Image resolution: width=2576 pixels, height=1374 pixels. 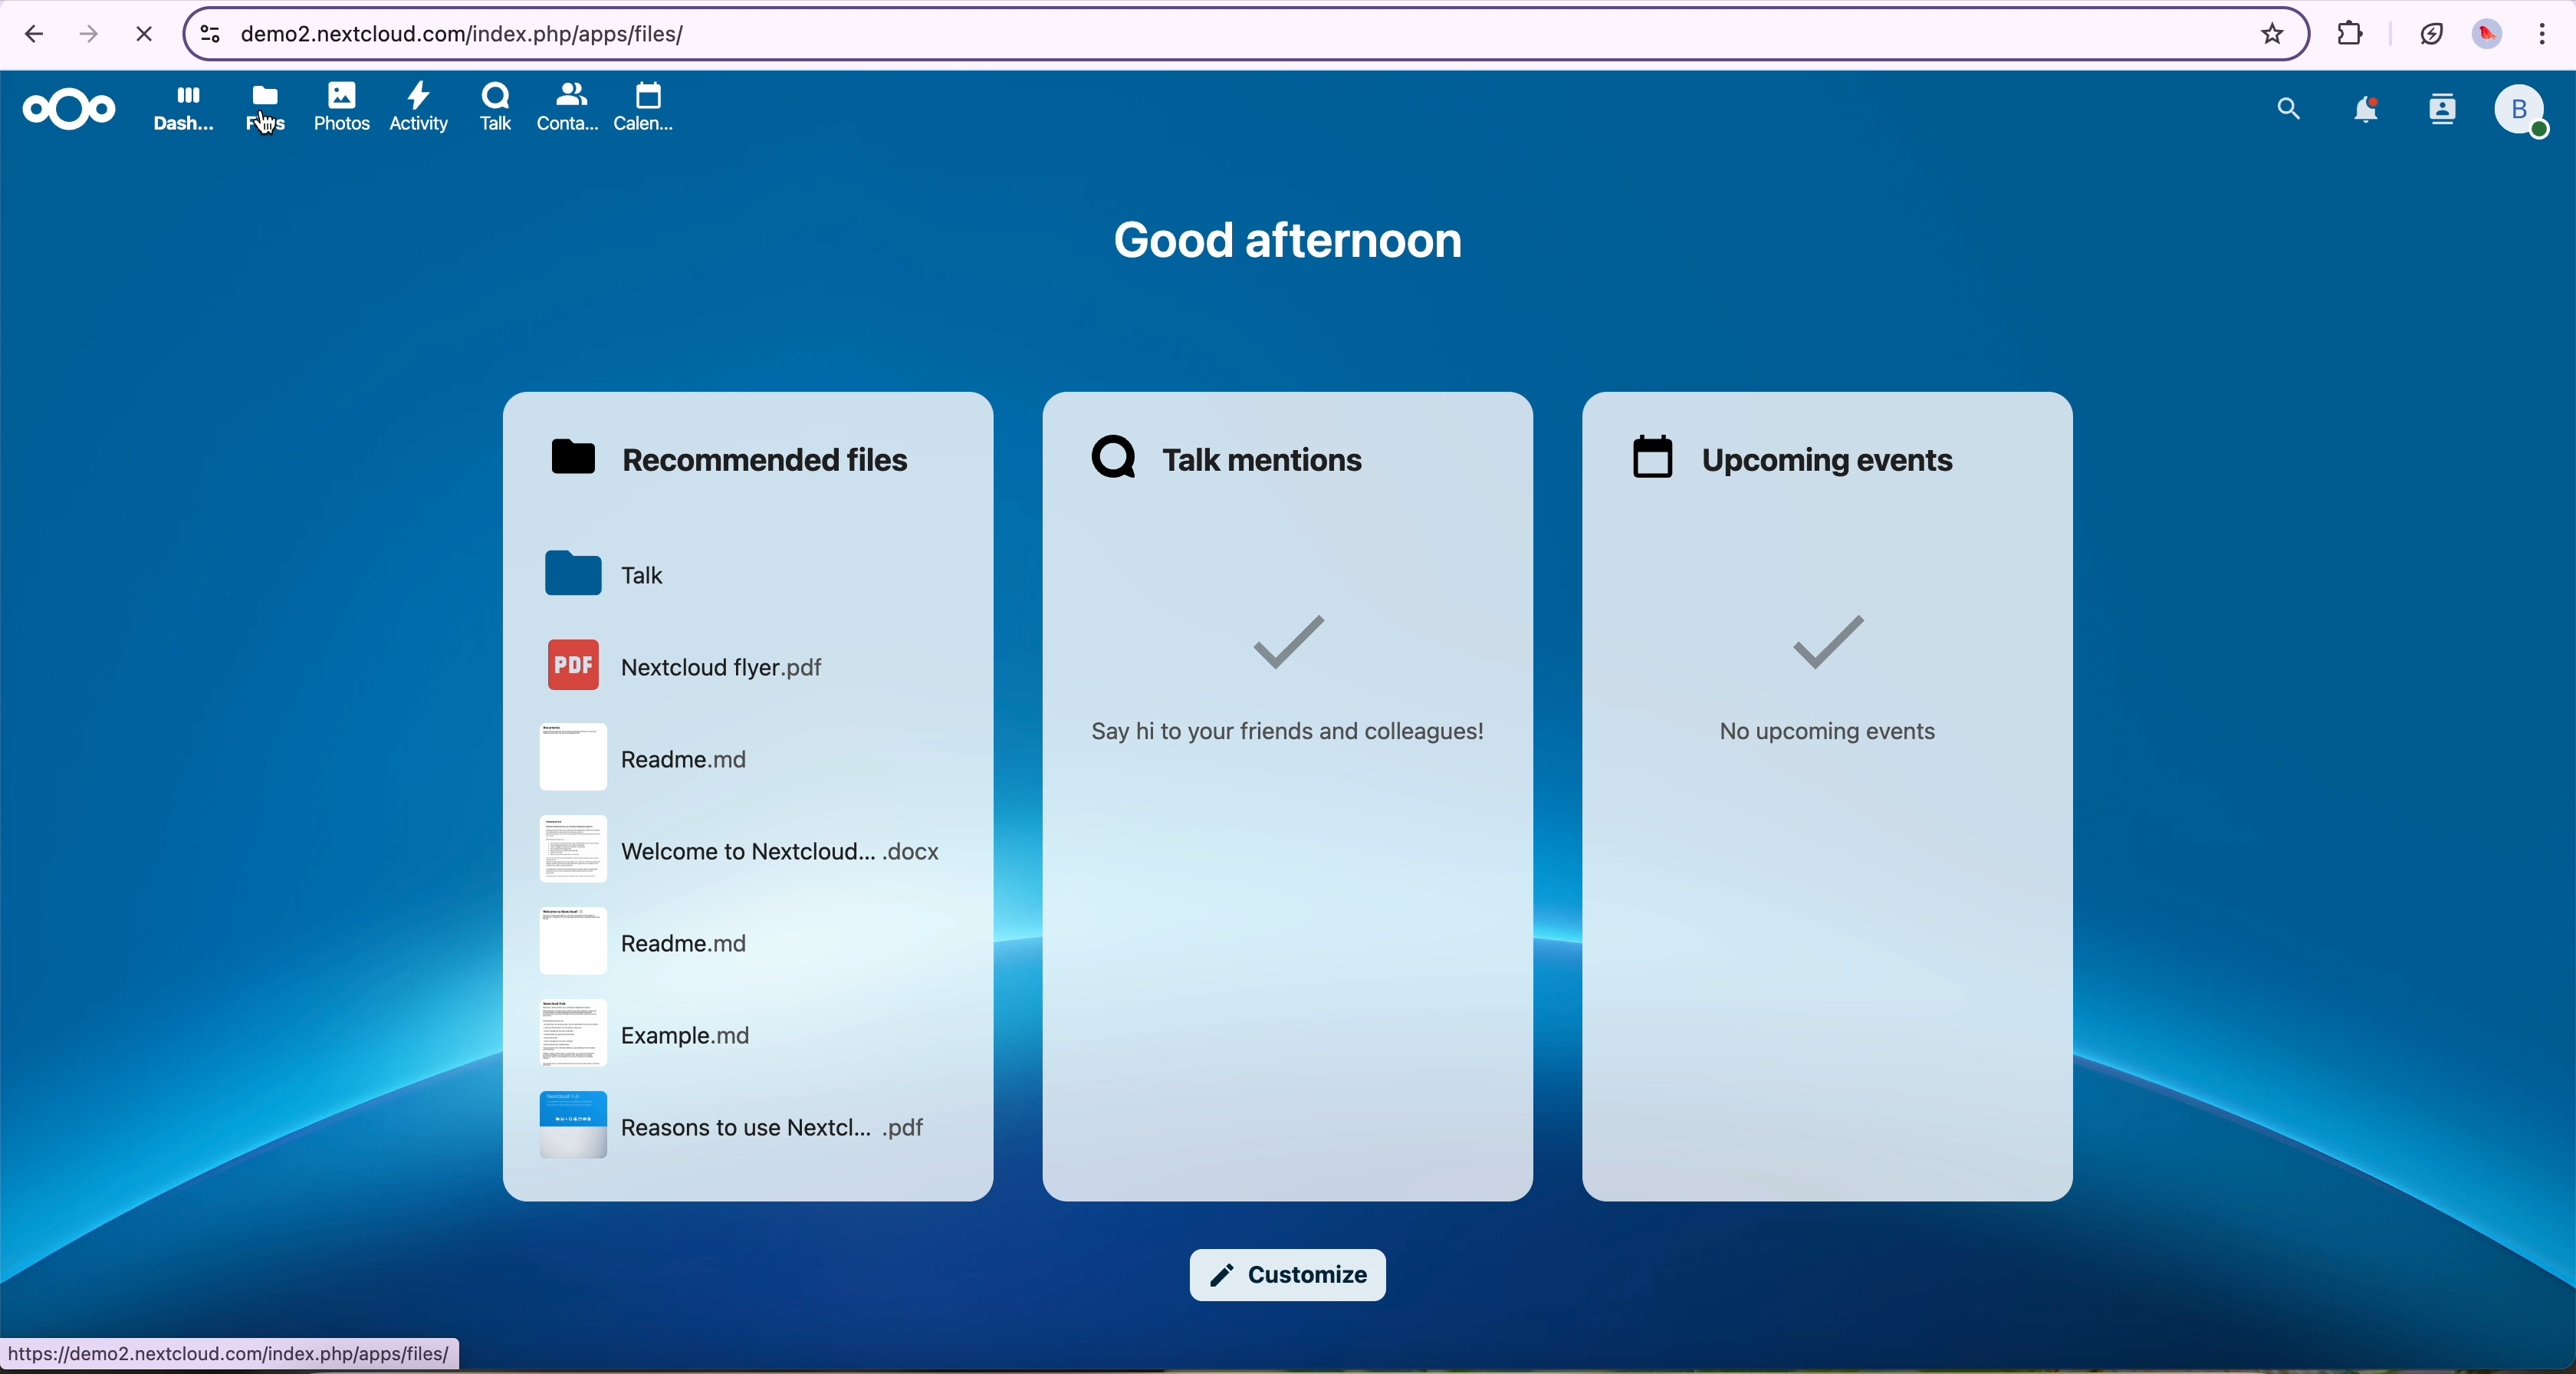 What do you see at coordinates (143, 35) in the screenshot?
I see `cancel` at bounding box center [143, 35].